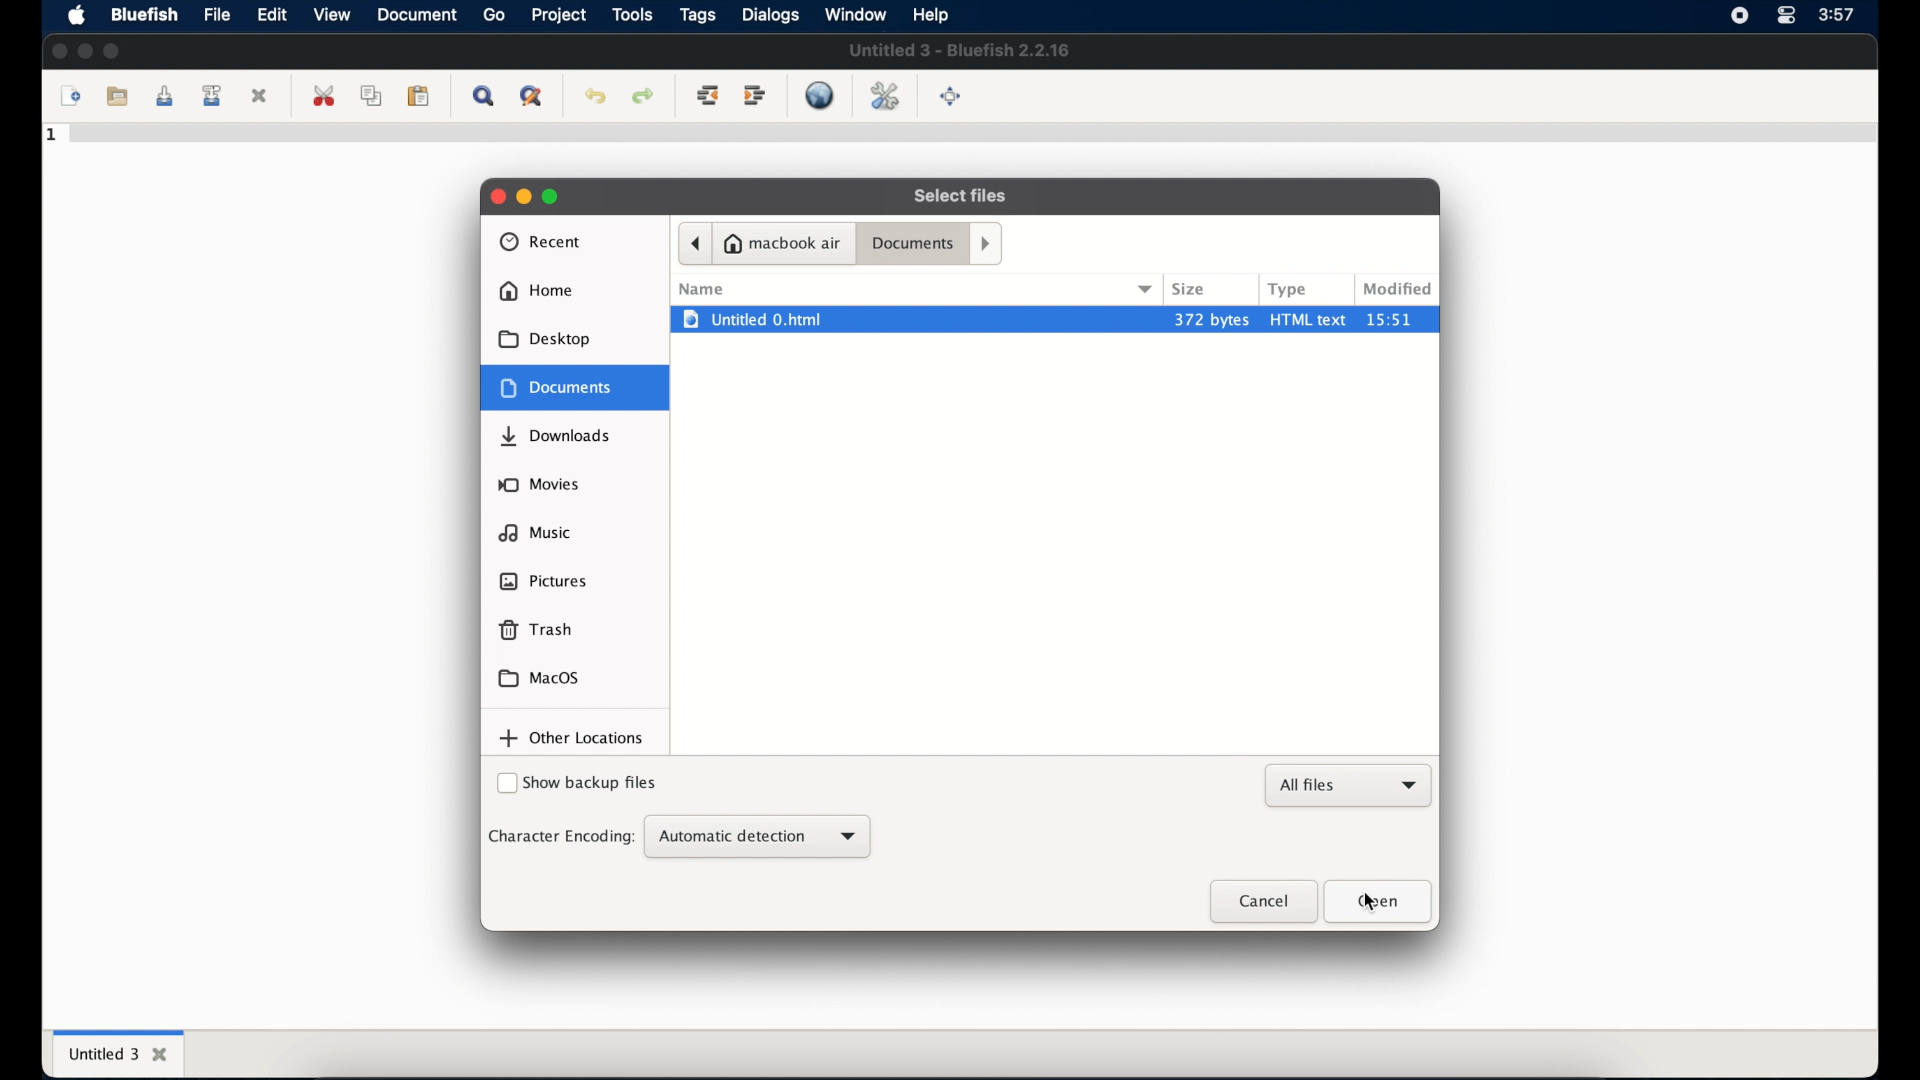 This screenshot has width=1920, height=1080. Describe the element at coordinates (884, 95) in the screenshot. I see `edit preferences` at that location.